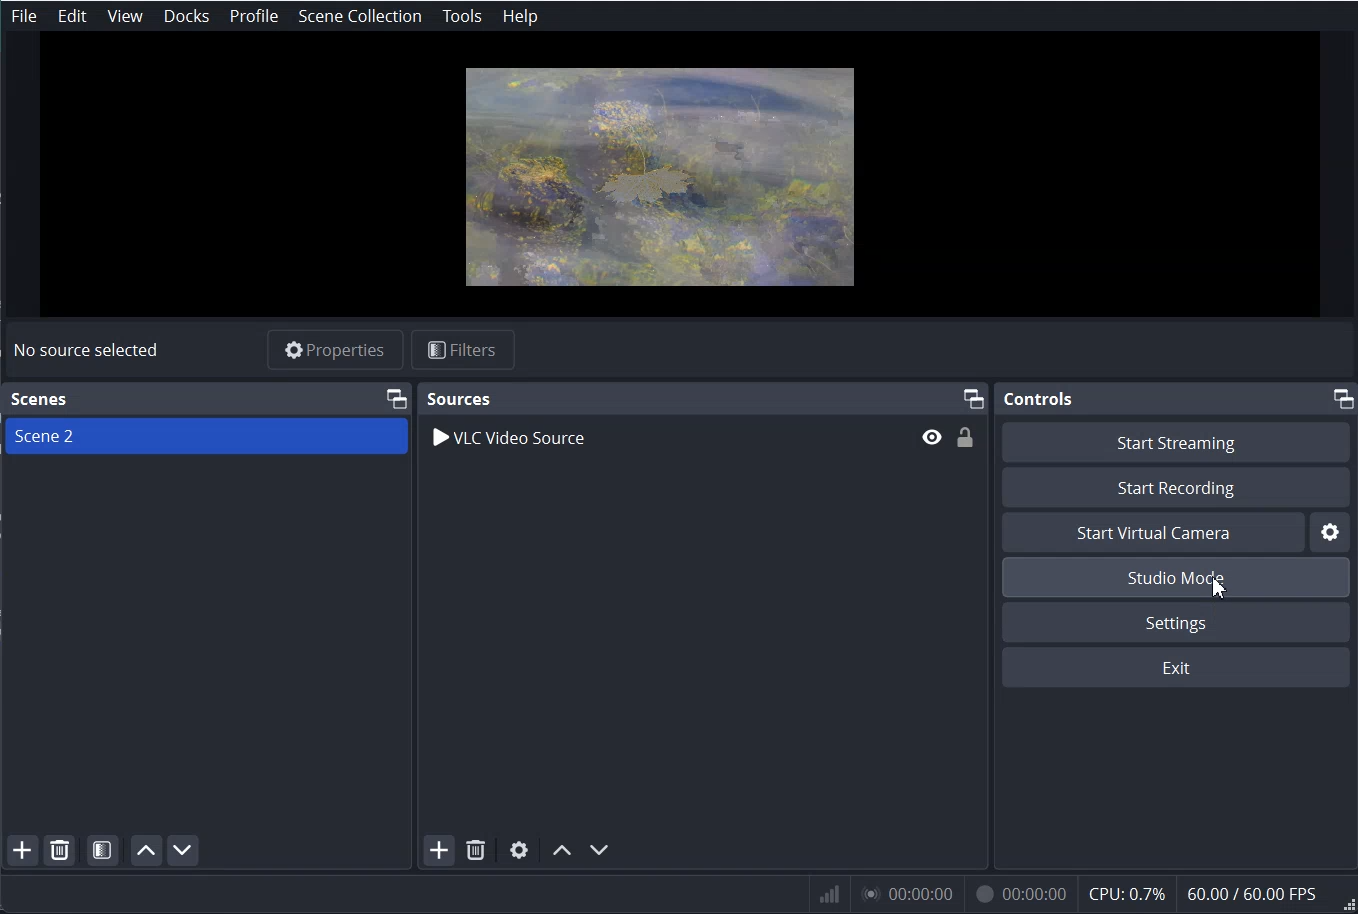 The width and height of the screenshot is (1358, 914). Describe the element at coordinates (1179, 440) in the screenshot. I see `Start Streaming` at that location.